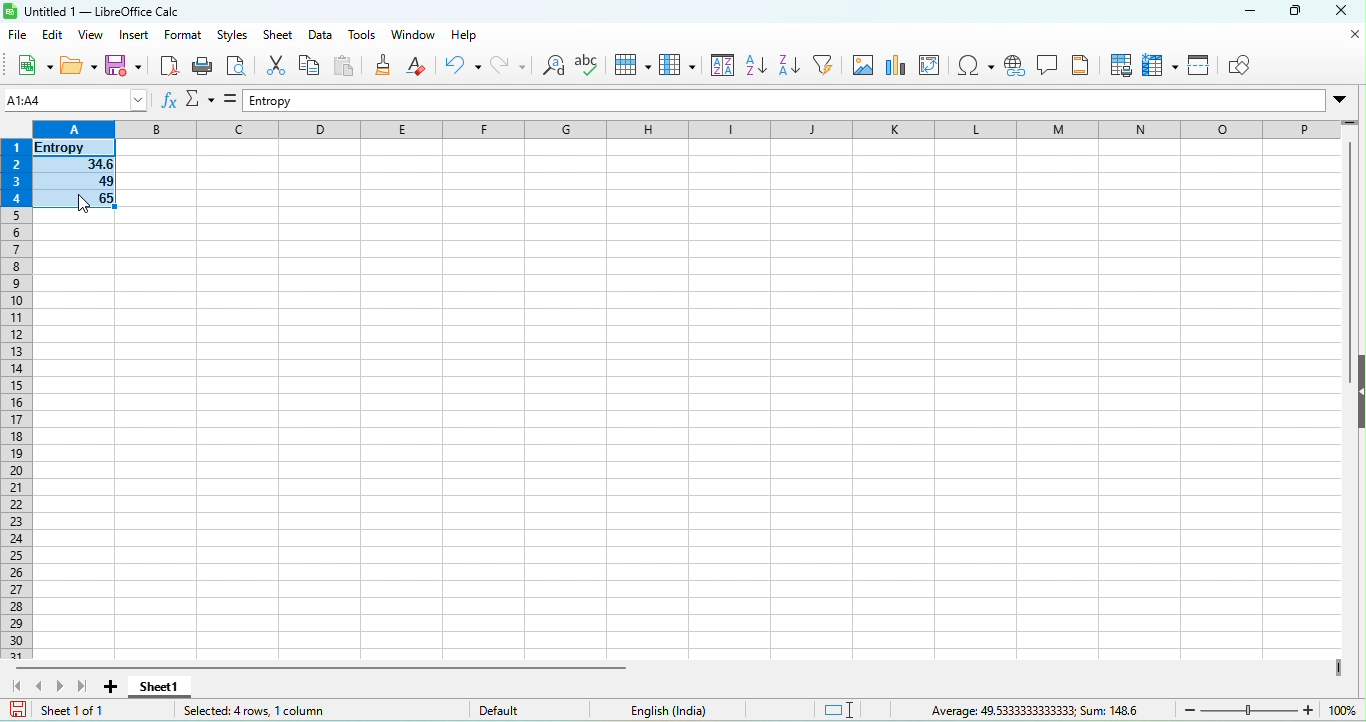 The height and width of the screenshot is (722, 1366). What do you see at coordinates (551, 67) in the screenshot?
I see `find and replace` at bounding box center [551, 67].